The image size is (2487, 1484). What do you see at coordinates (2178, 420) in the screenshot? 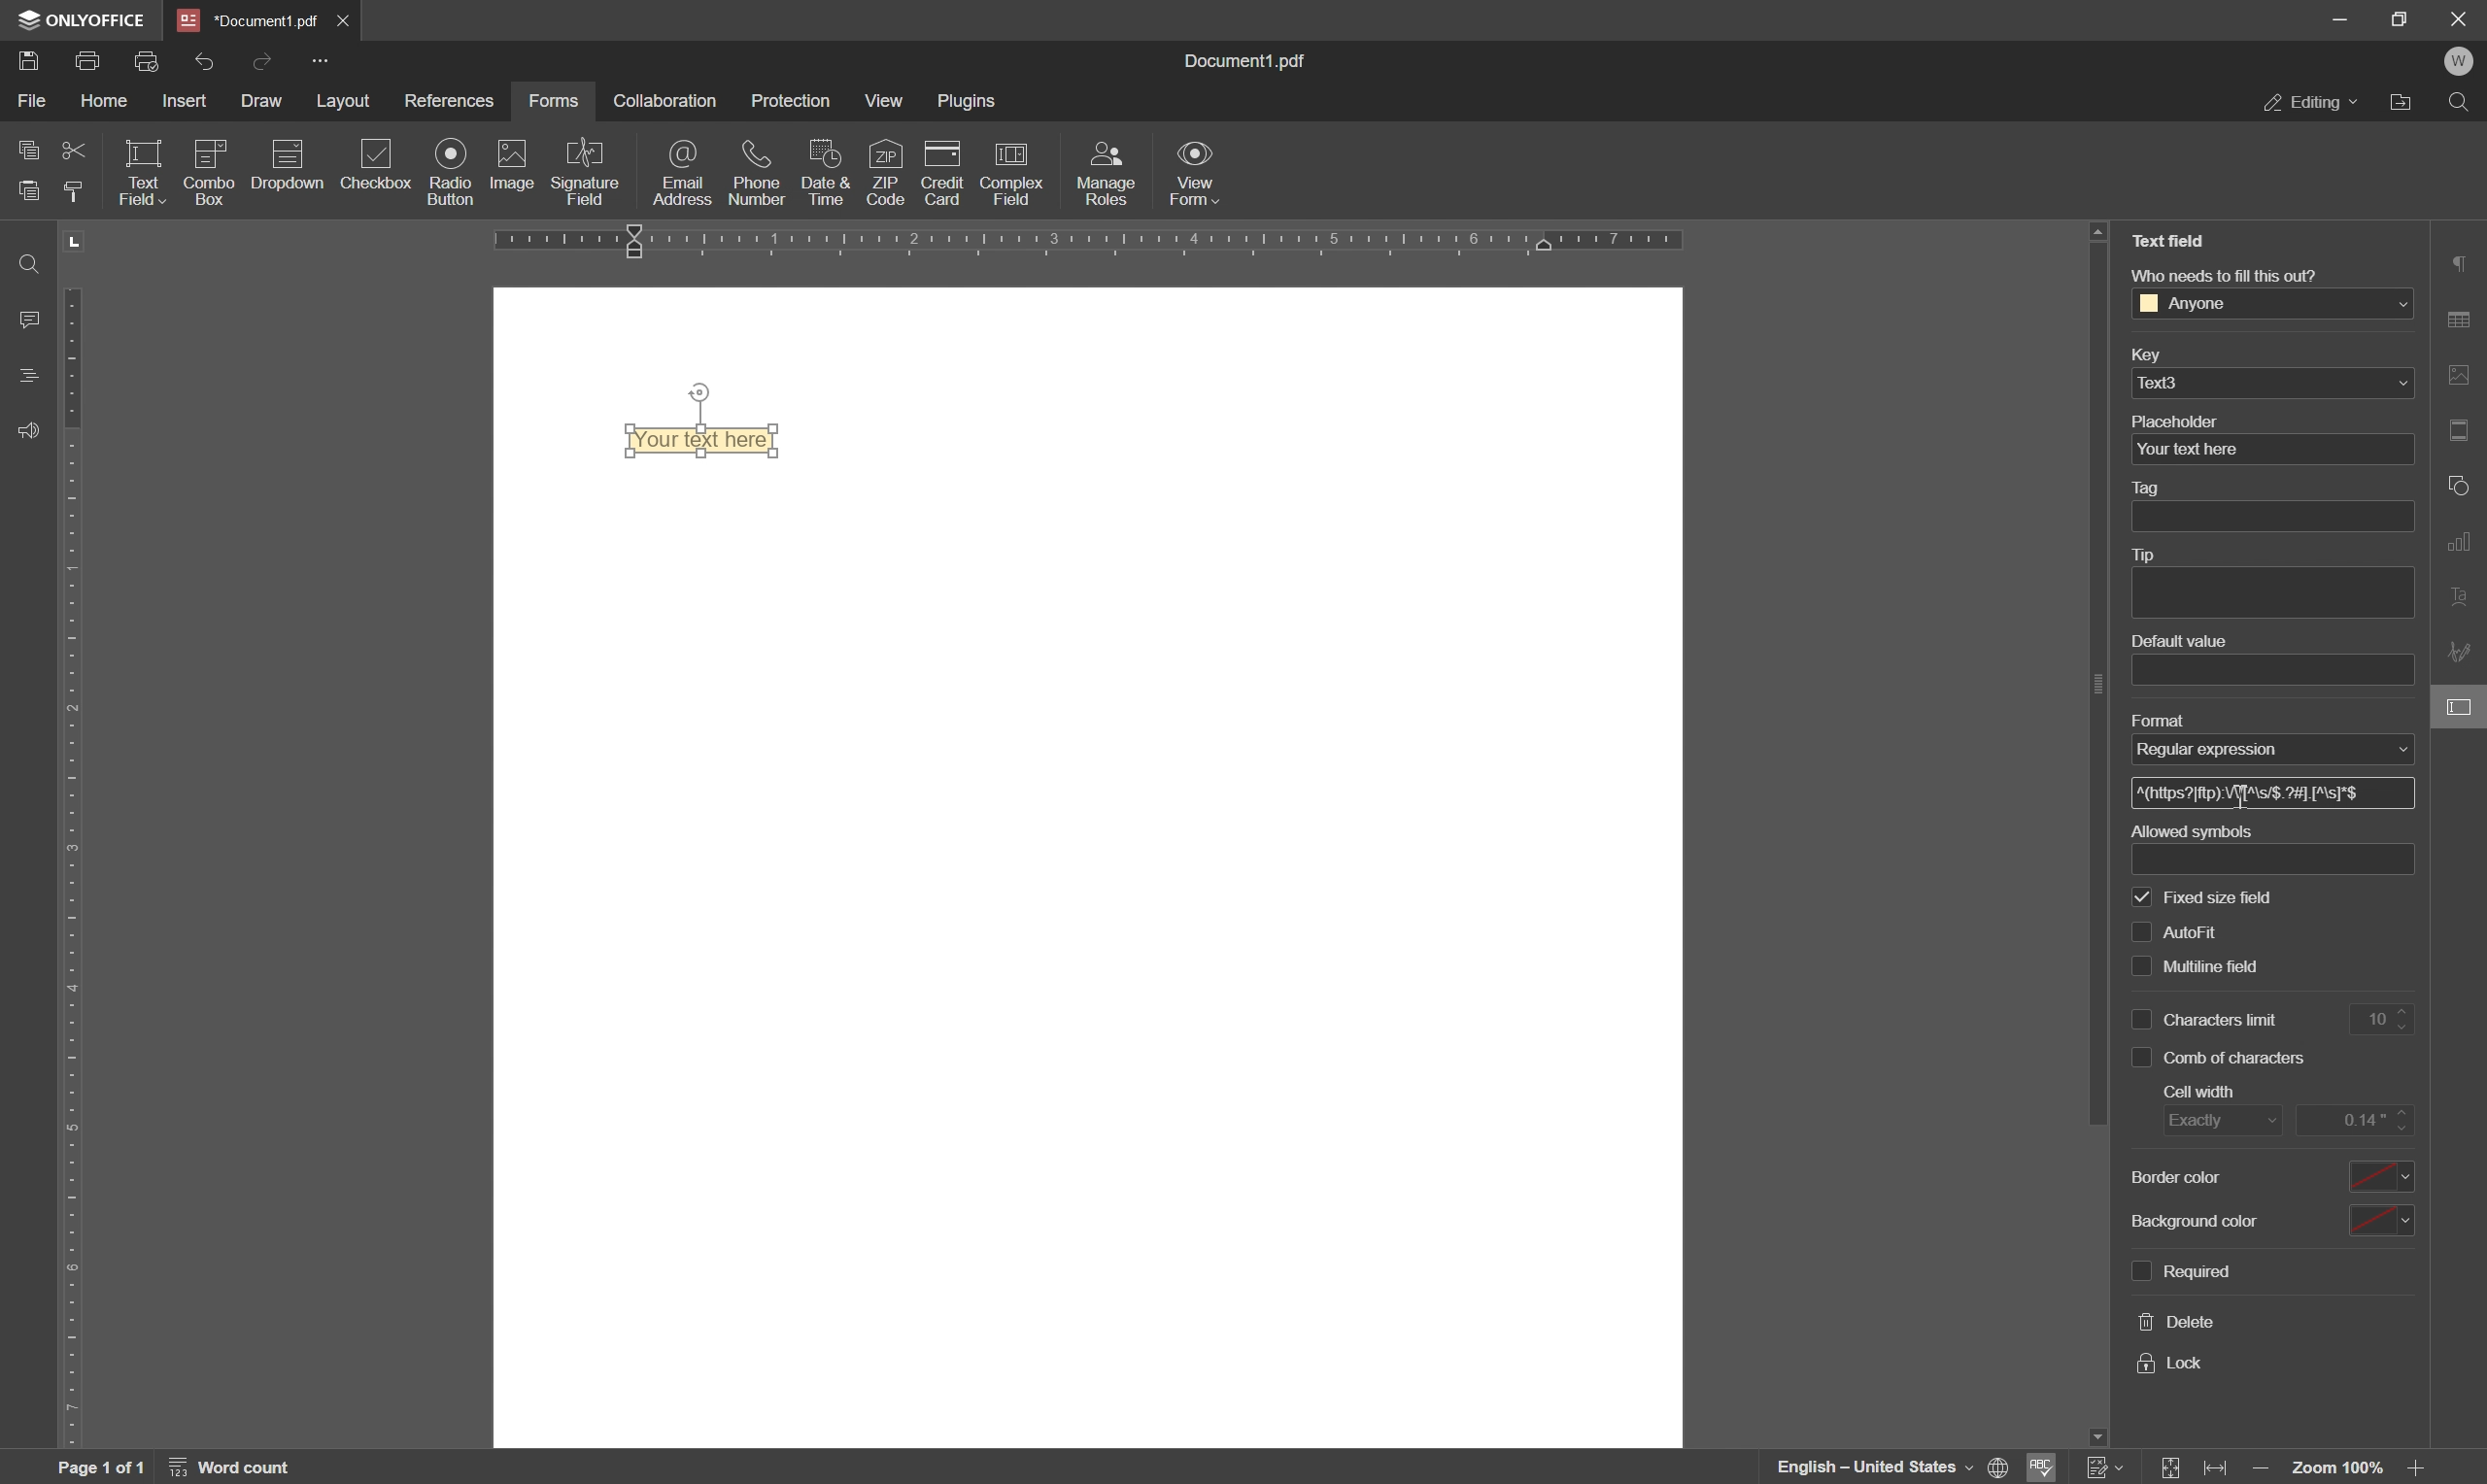
I see `placeholder` at bounding box center [2178, 420].